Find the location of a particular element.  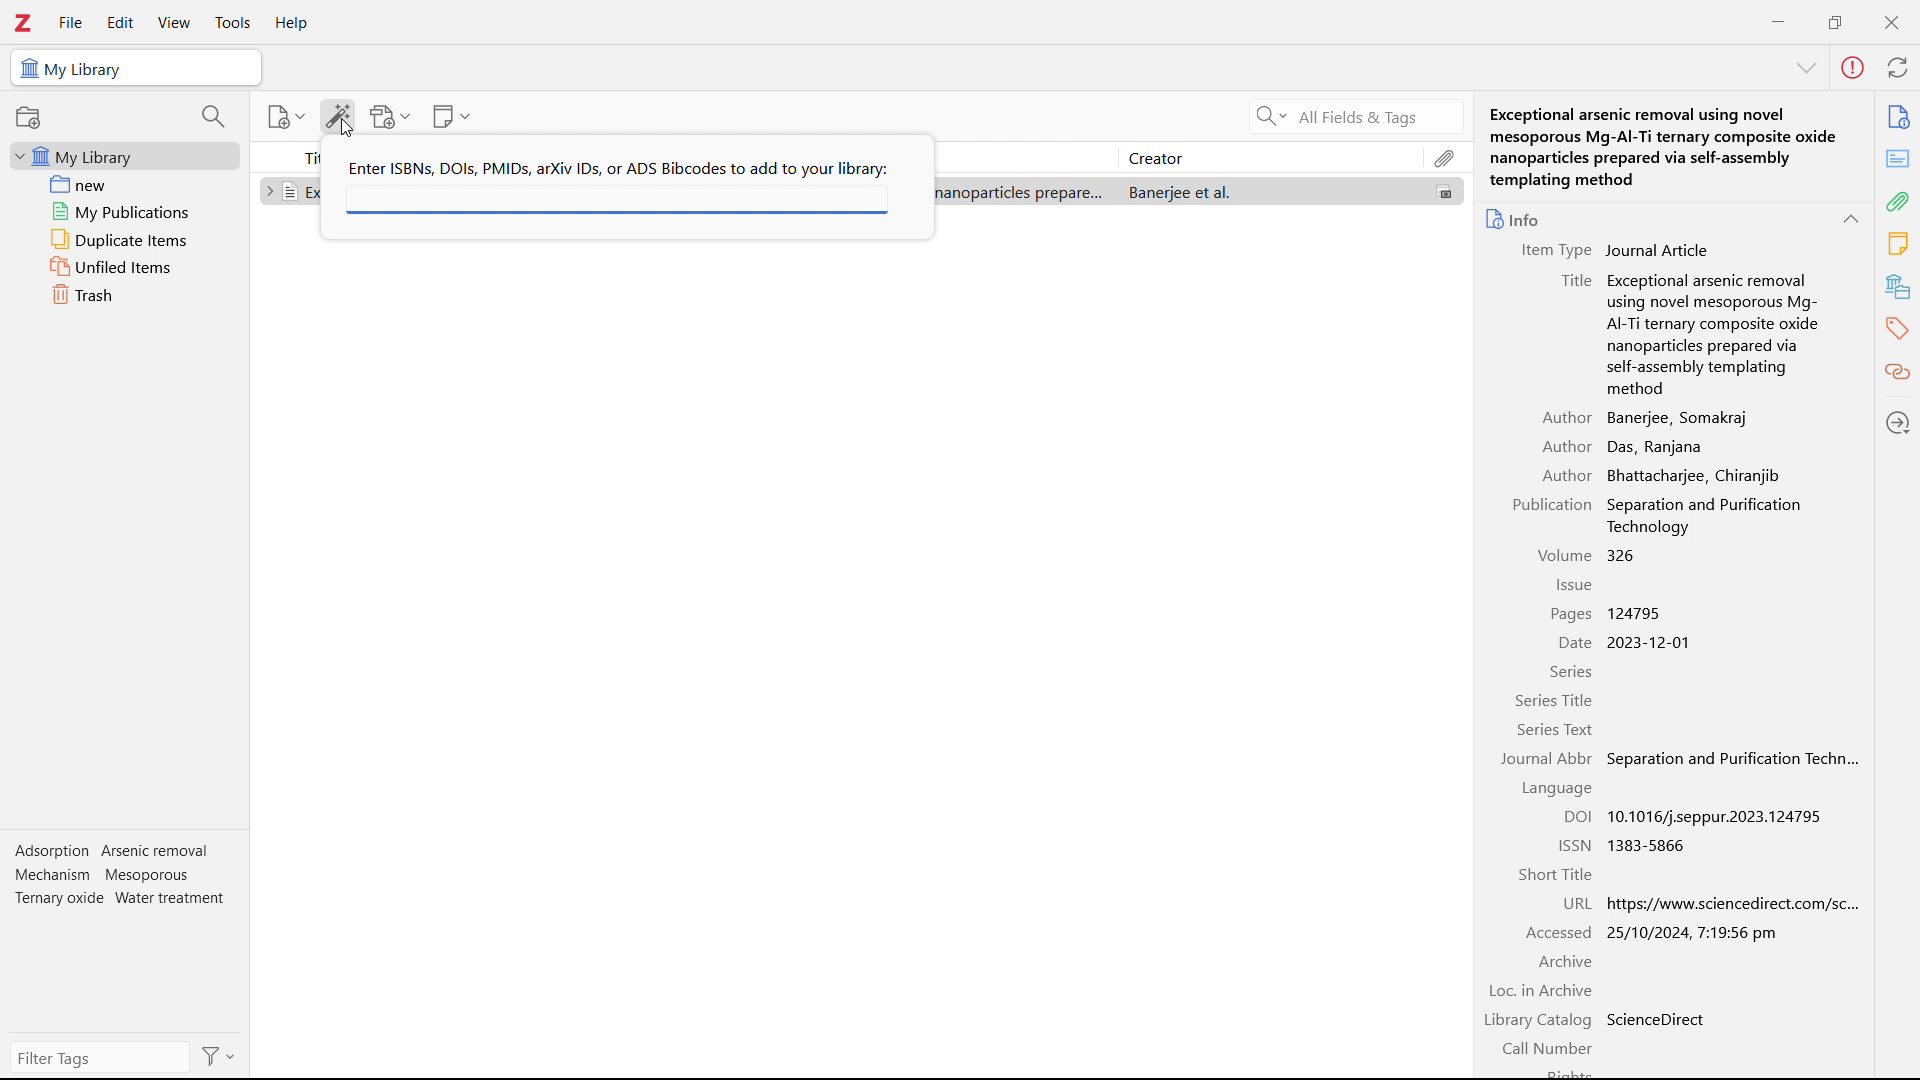

add items by identifiers is located at coordinates (338, 116).